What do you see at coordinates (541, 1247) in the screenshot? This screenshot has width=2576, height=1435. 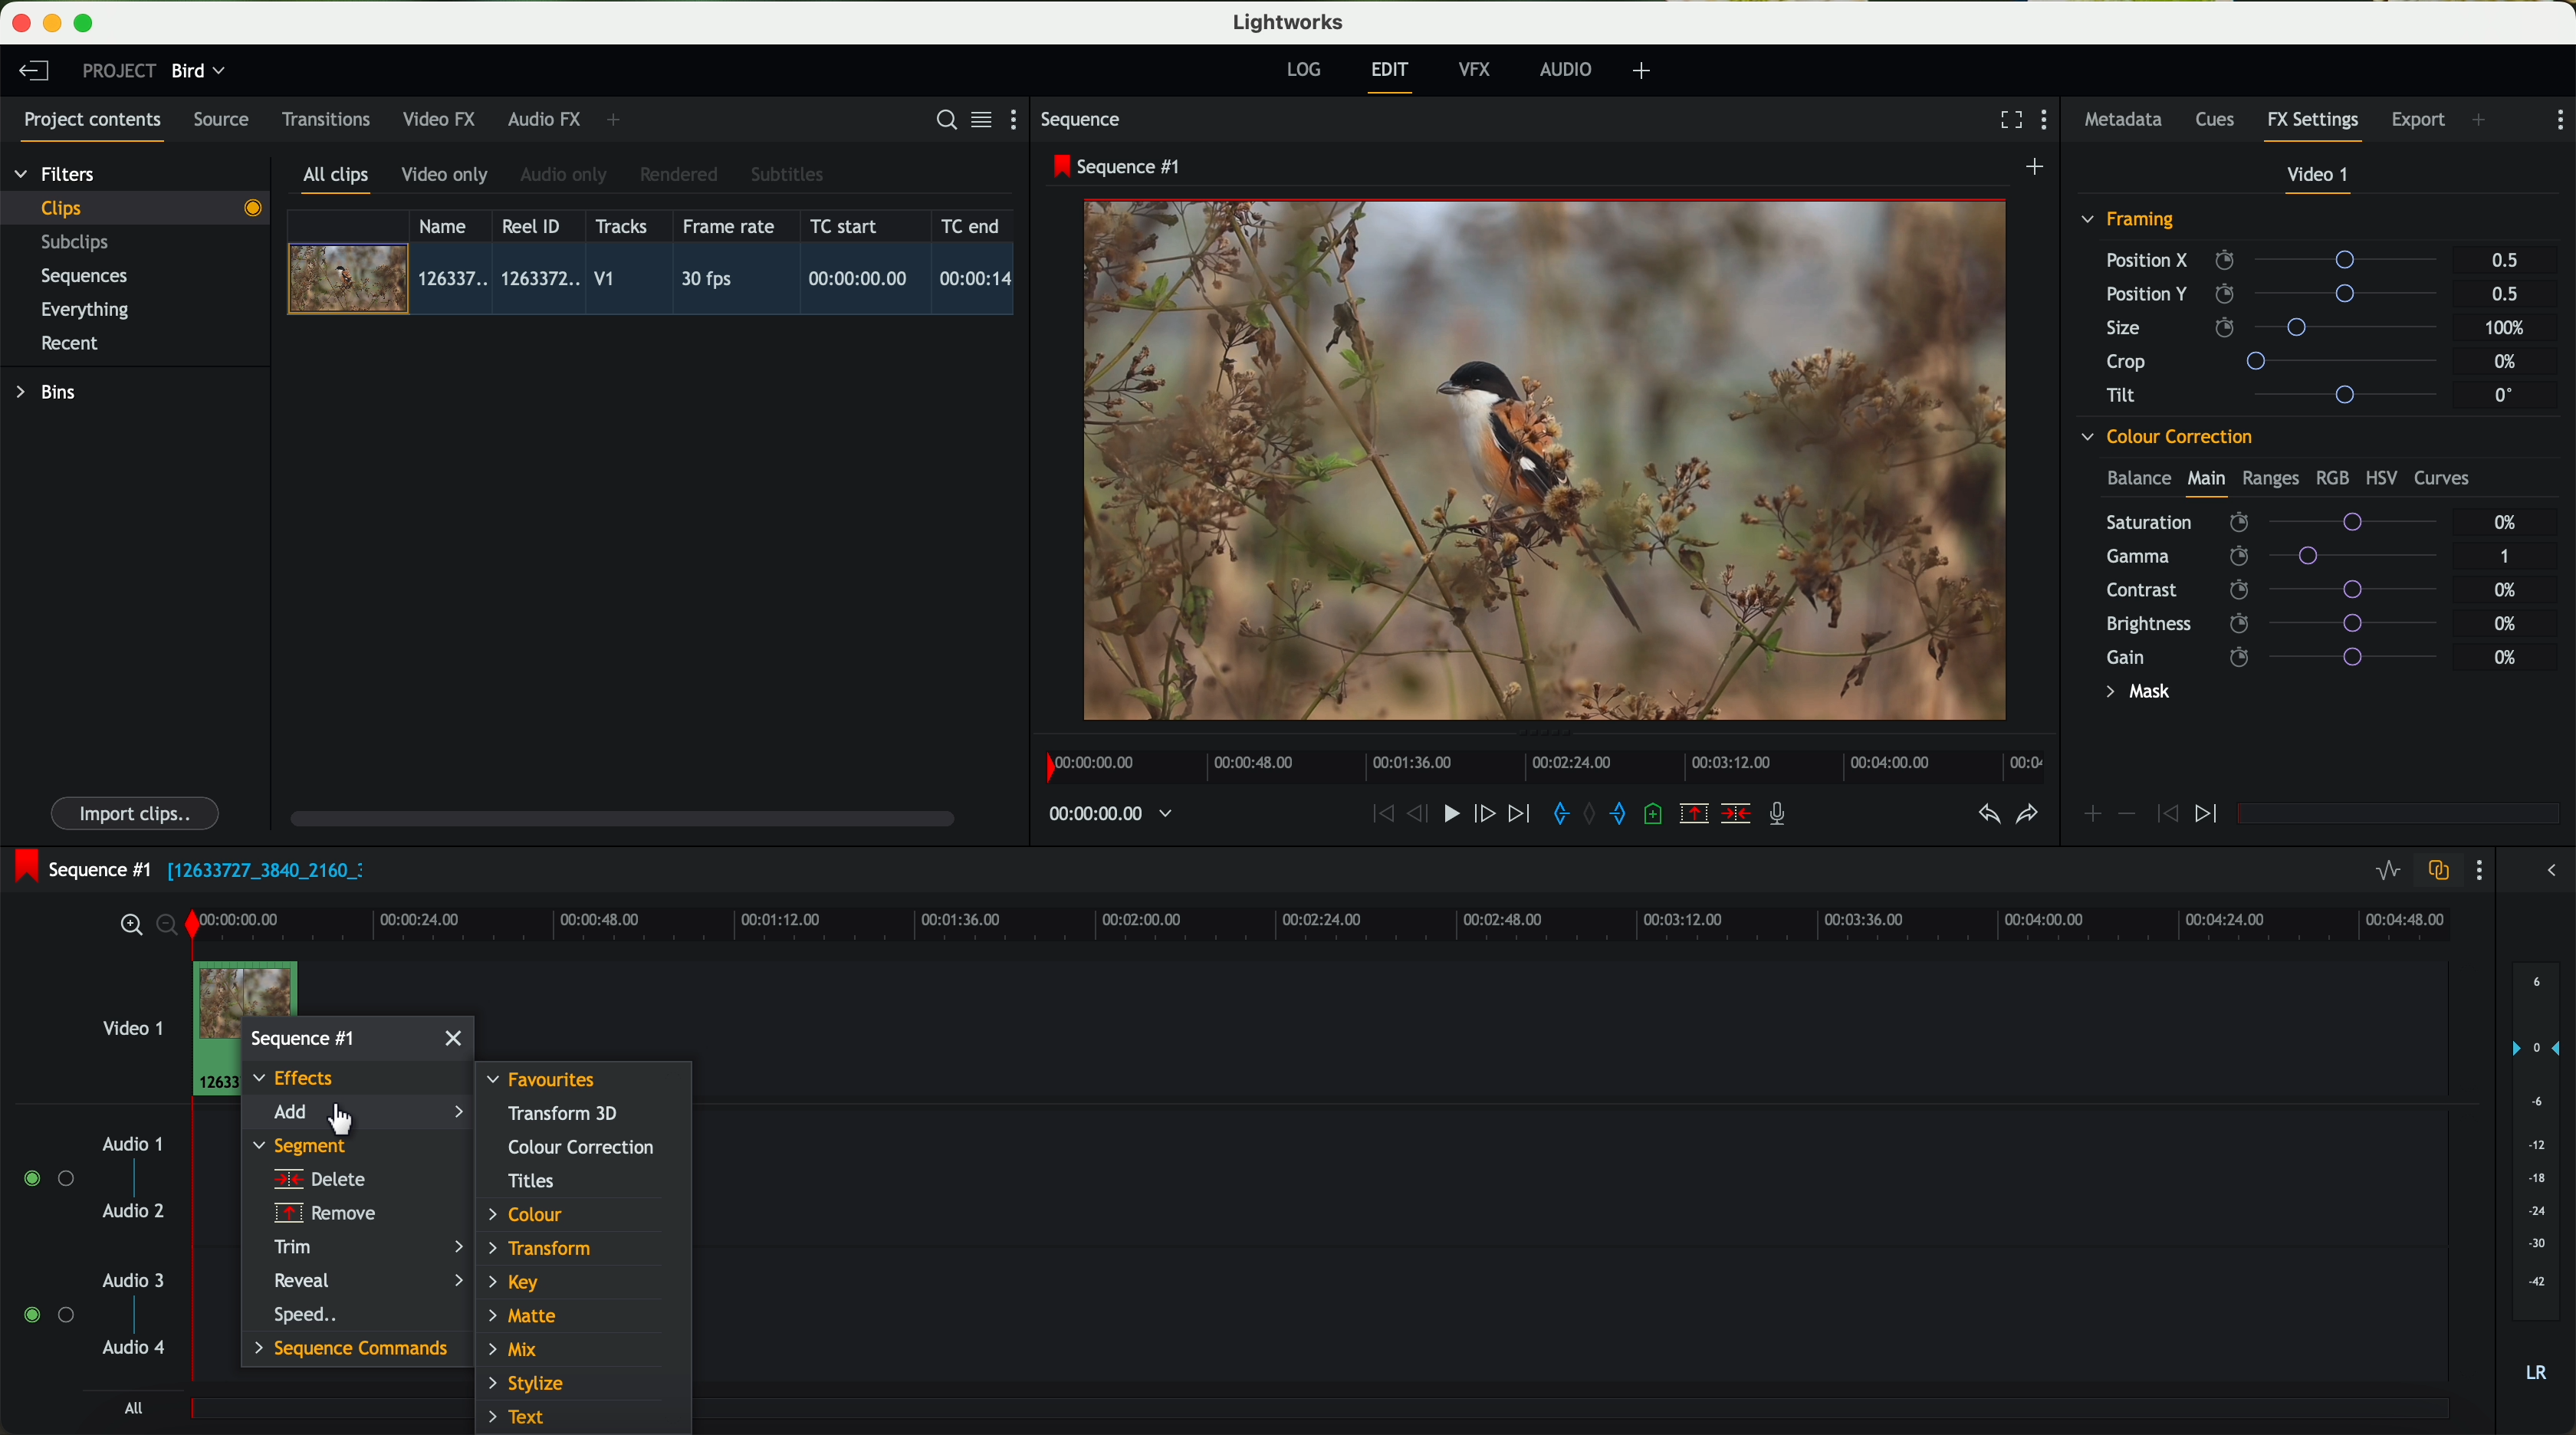 I see `transform` at bounding box center [541, 1247].